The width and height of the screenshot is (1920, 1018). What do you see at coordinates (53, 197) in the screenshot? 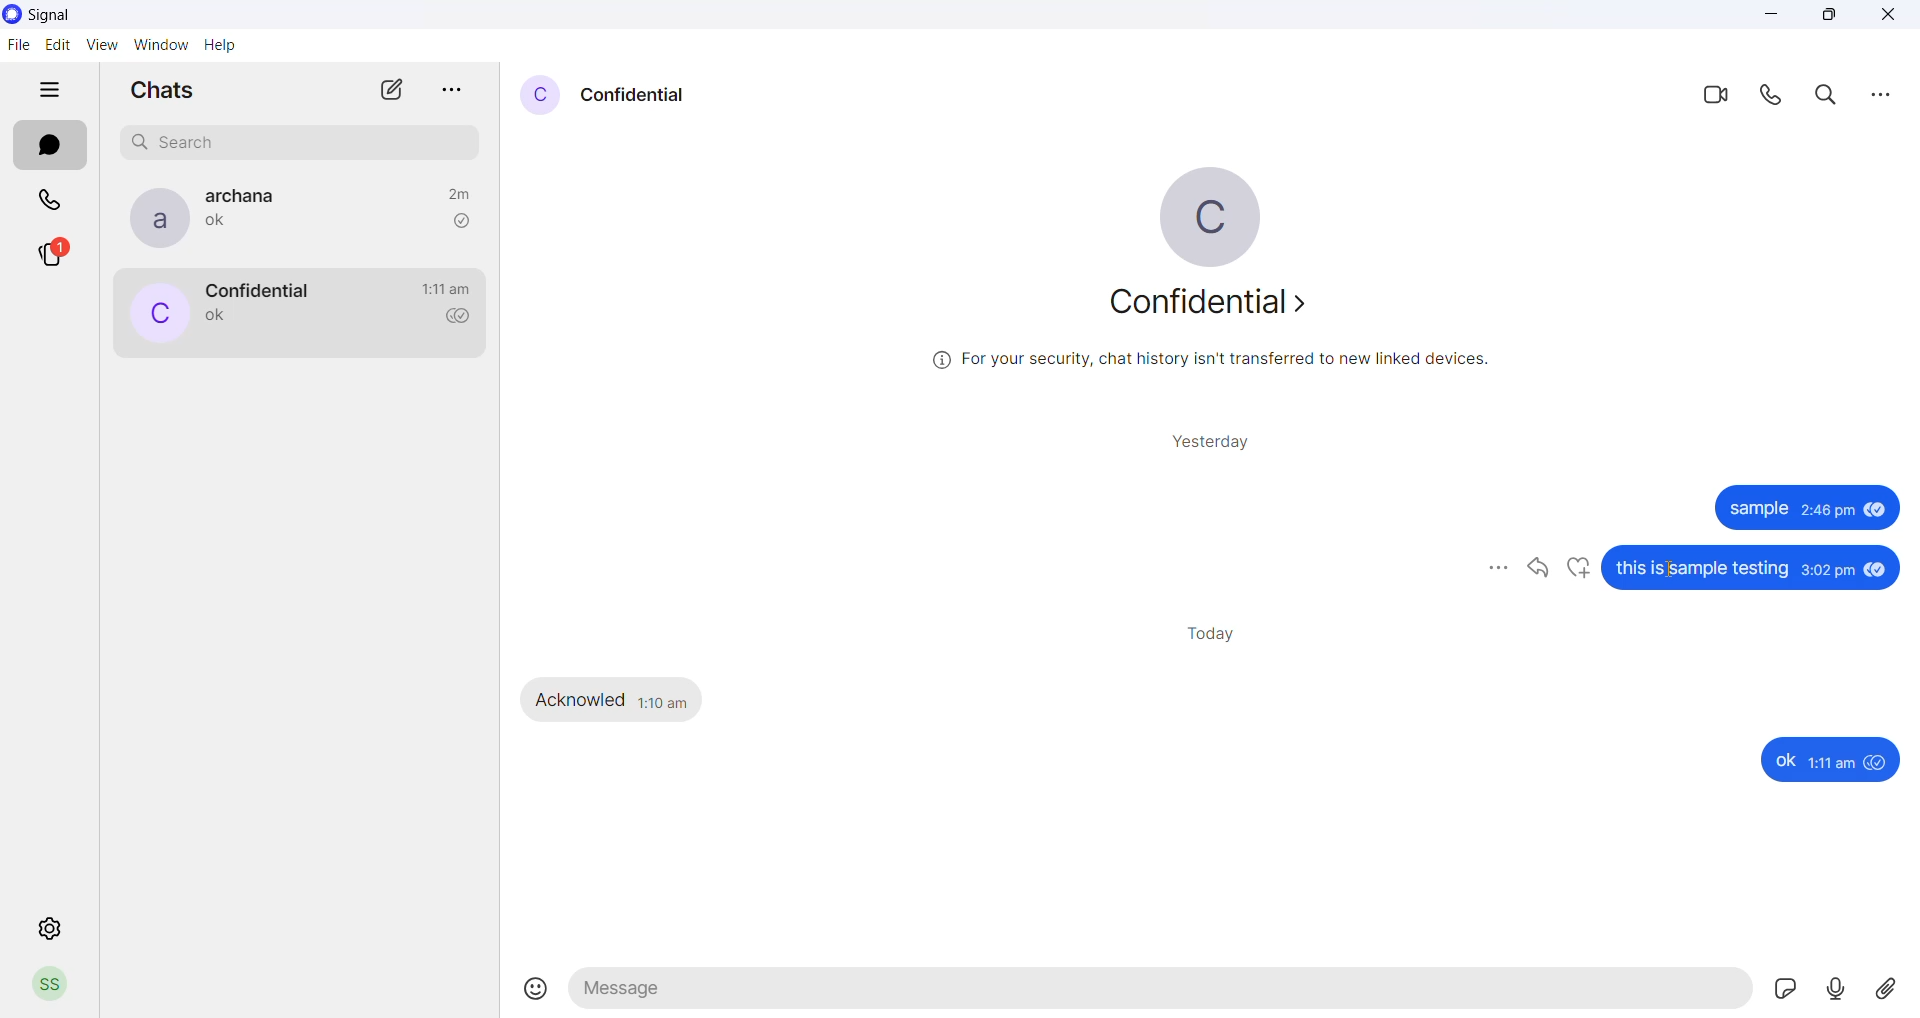
I see `calls` at bounding box center [53, 197].